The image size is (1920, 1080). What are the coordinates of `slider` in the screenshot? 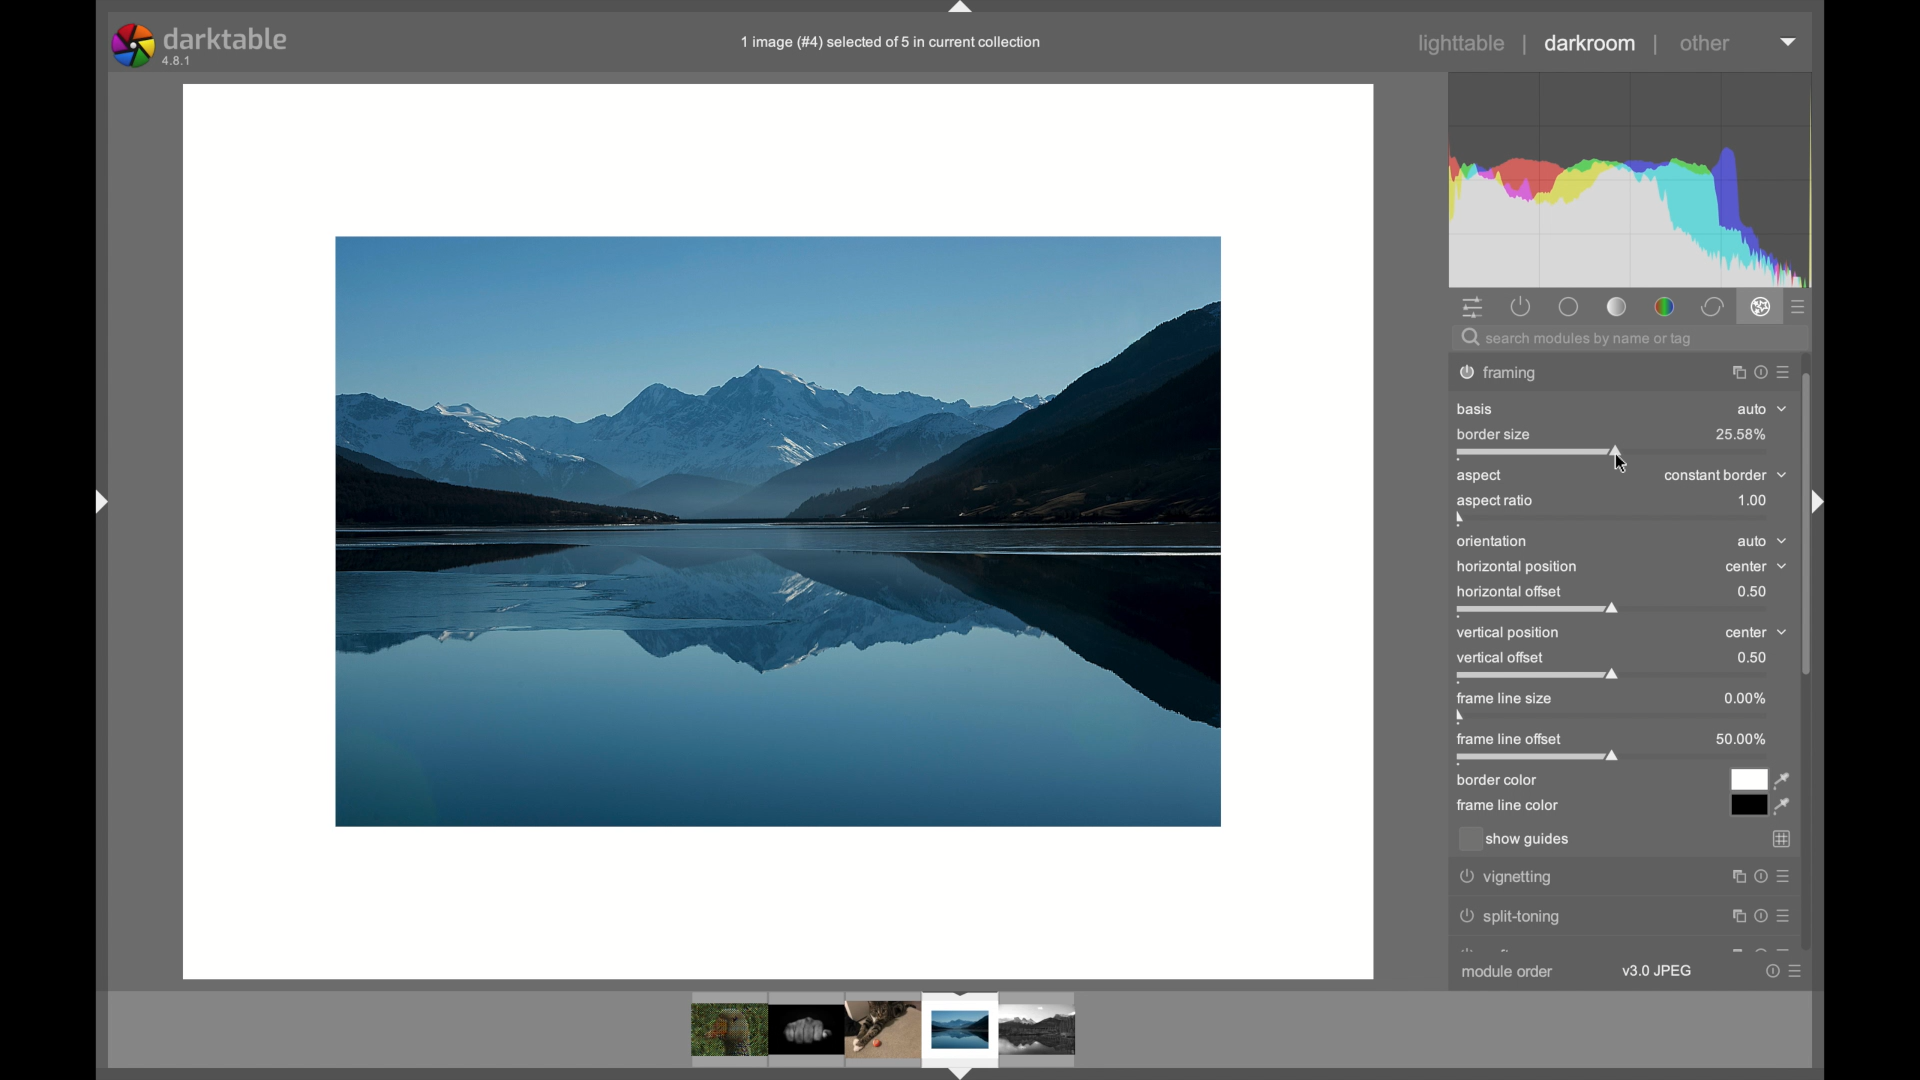 It's located at (1542, 453).